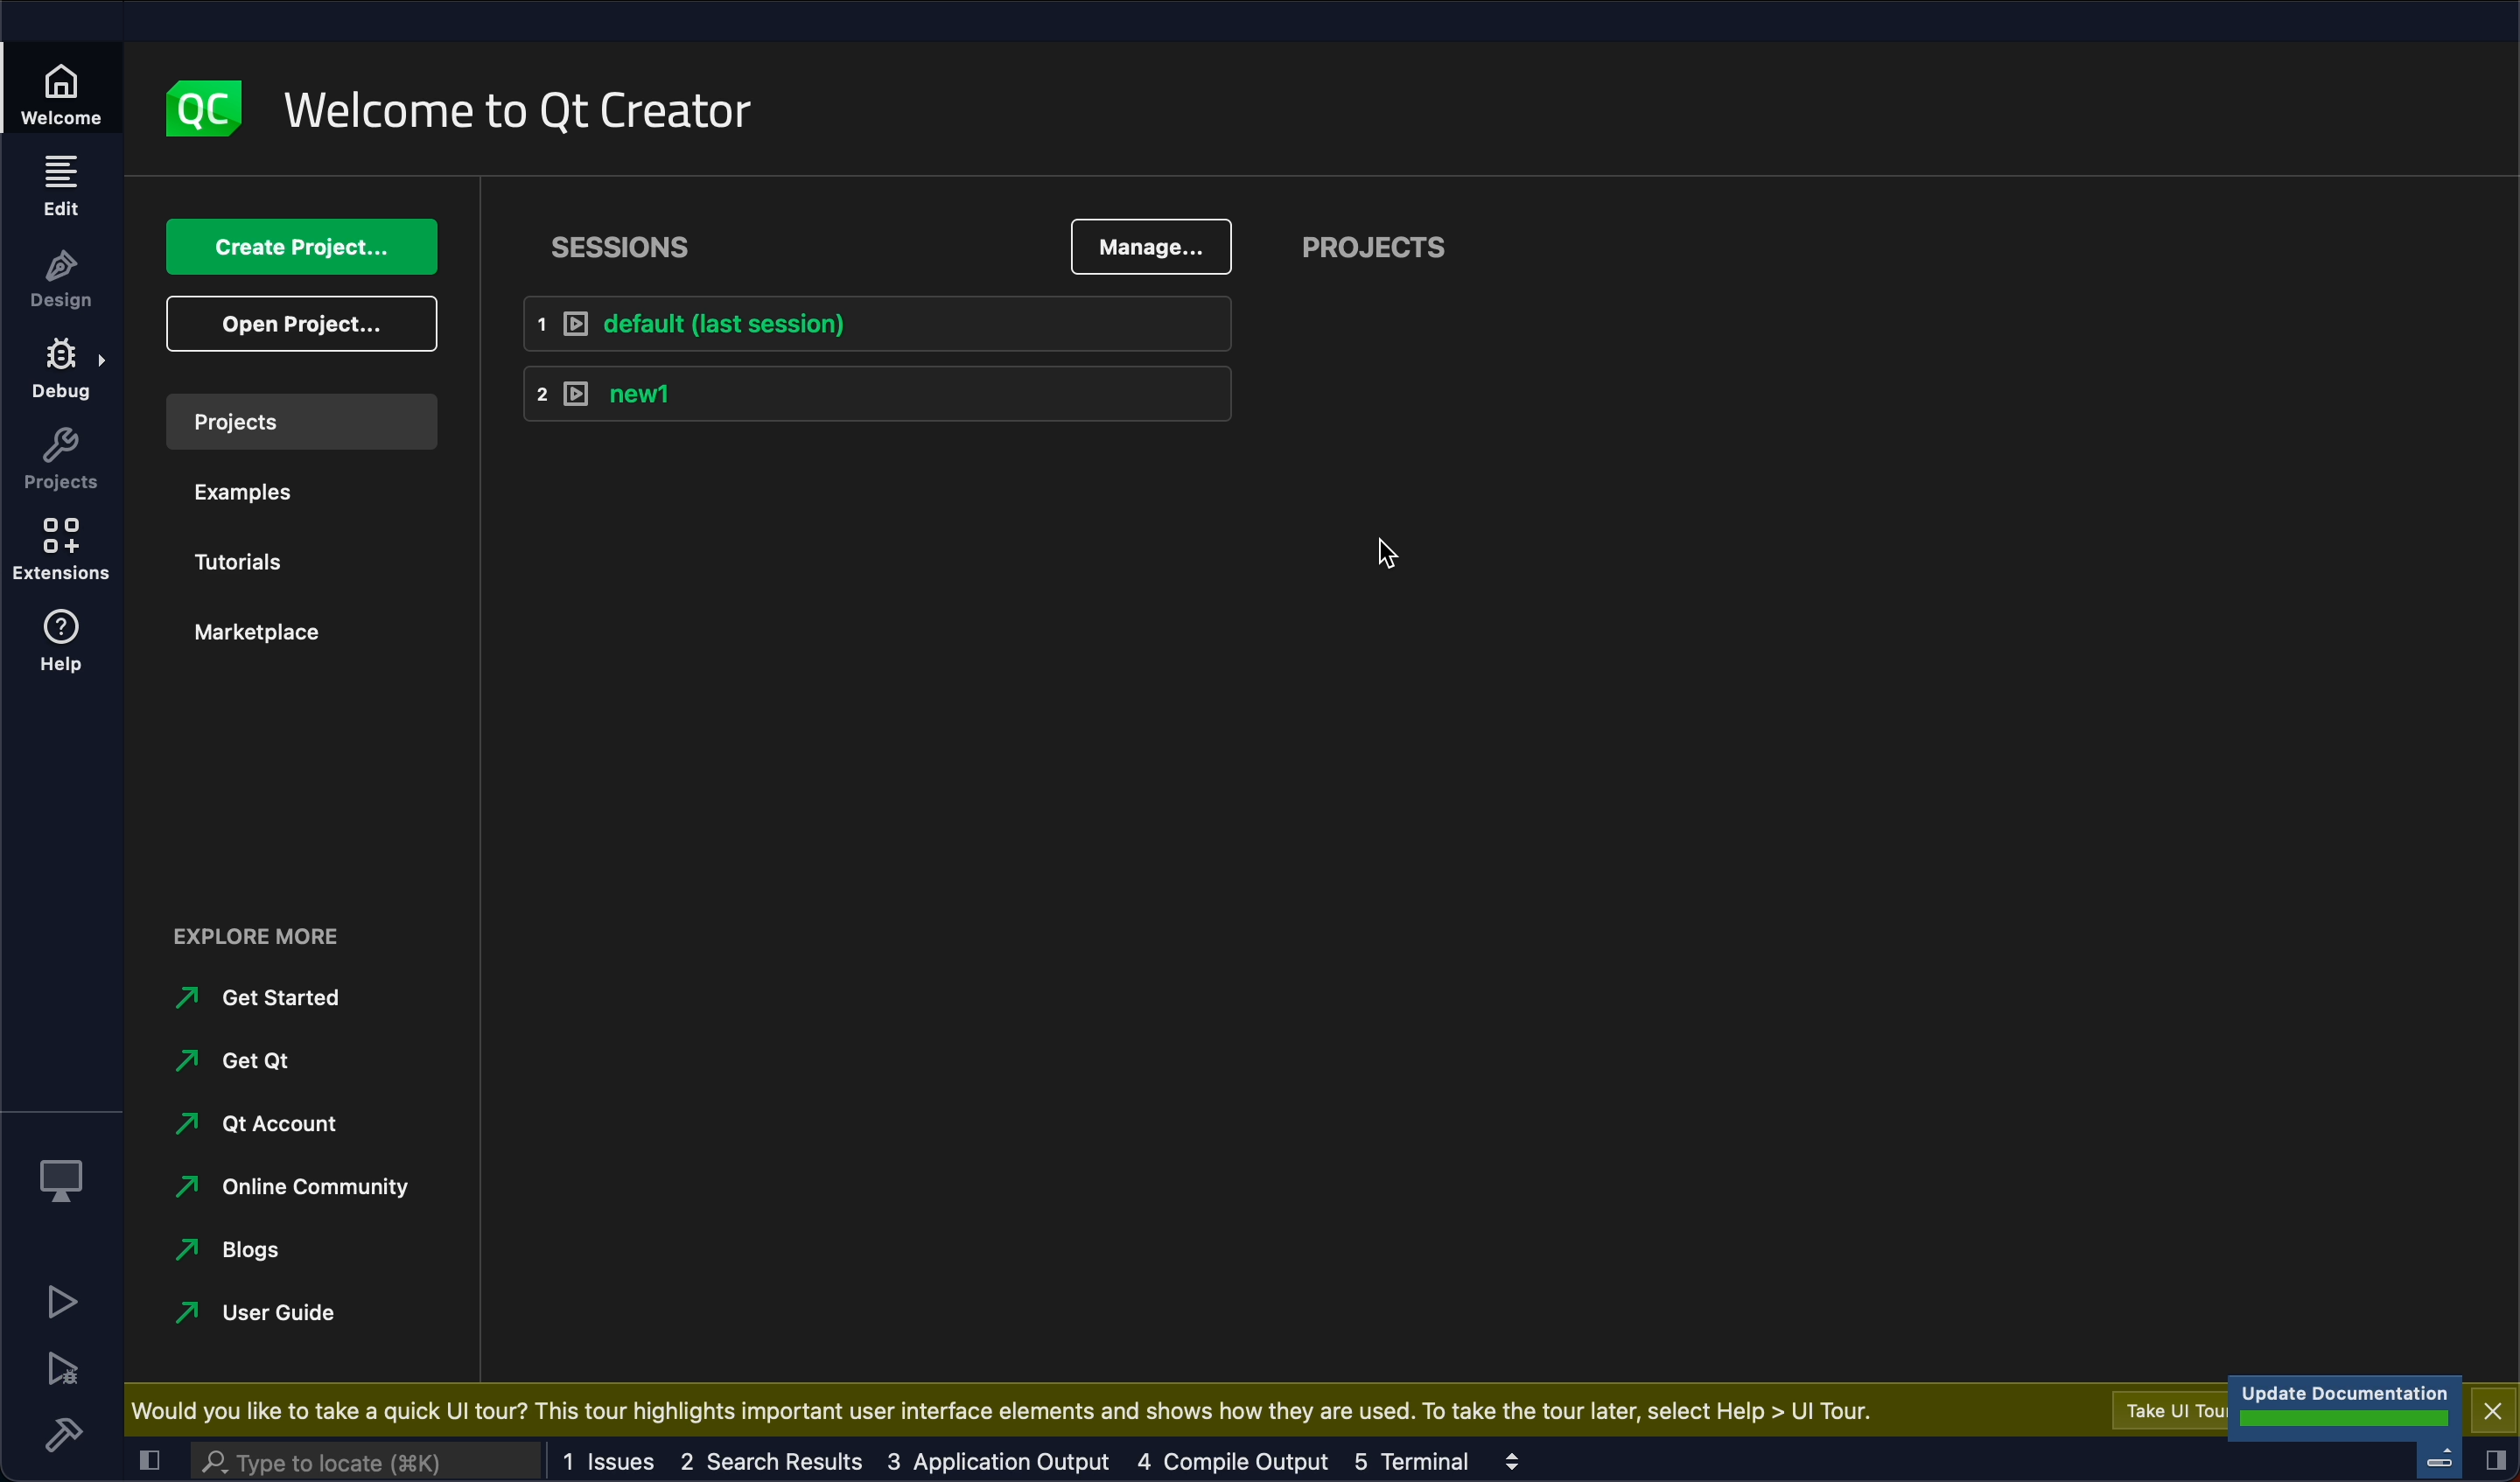 The image size is (2520, 1482). What do you see at coordinates (646, 241) in the screenshot?
I see `sessions` at bounding box center [646, 241].